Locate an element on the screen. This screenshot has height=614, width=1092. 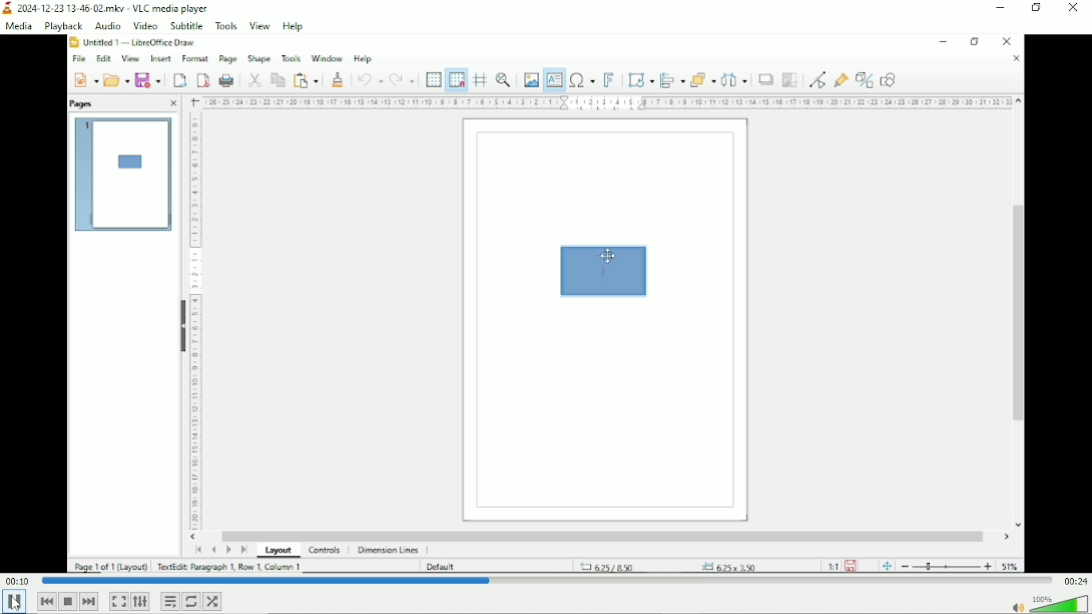
Subtitle is located at coordinates (185, 28).